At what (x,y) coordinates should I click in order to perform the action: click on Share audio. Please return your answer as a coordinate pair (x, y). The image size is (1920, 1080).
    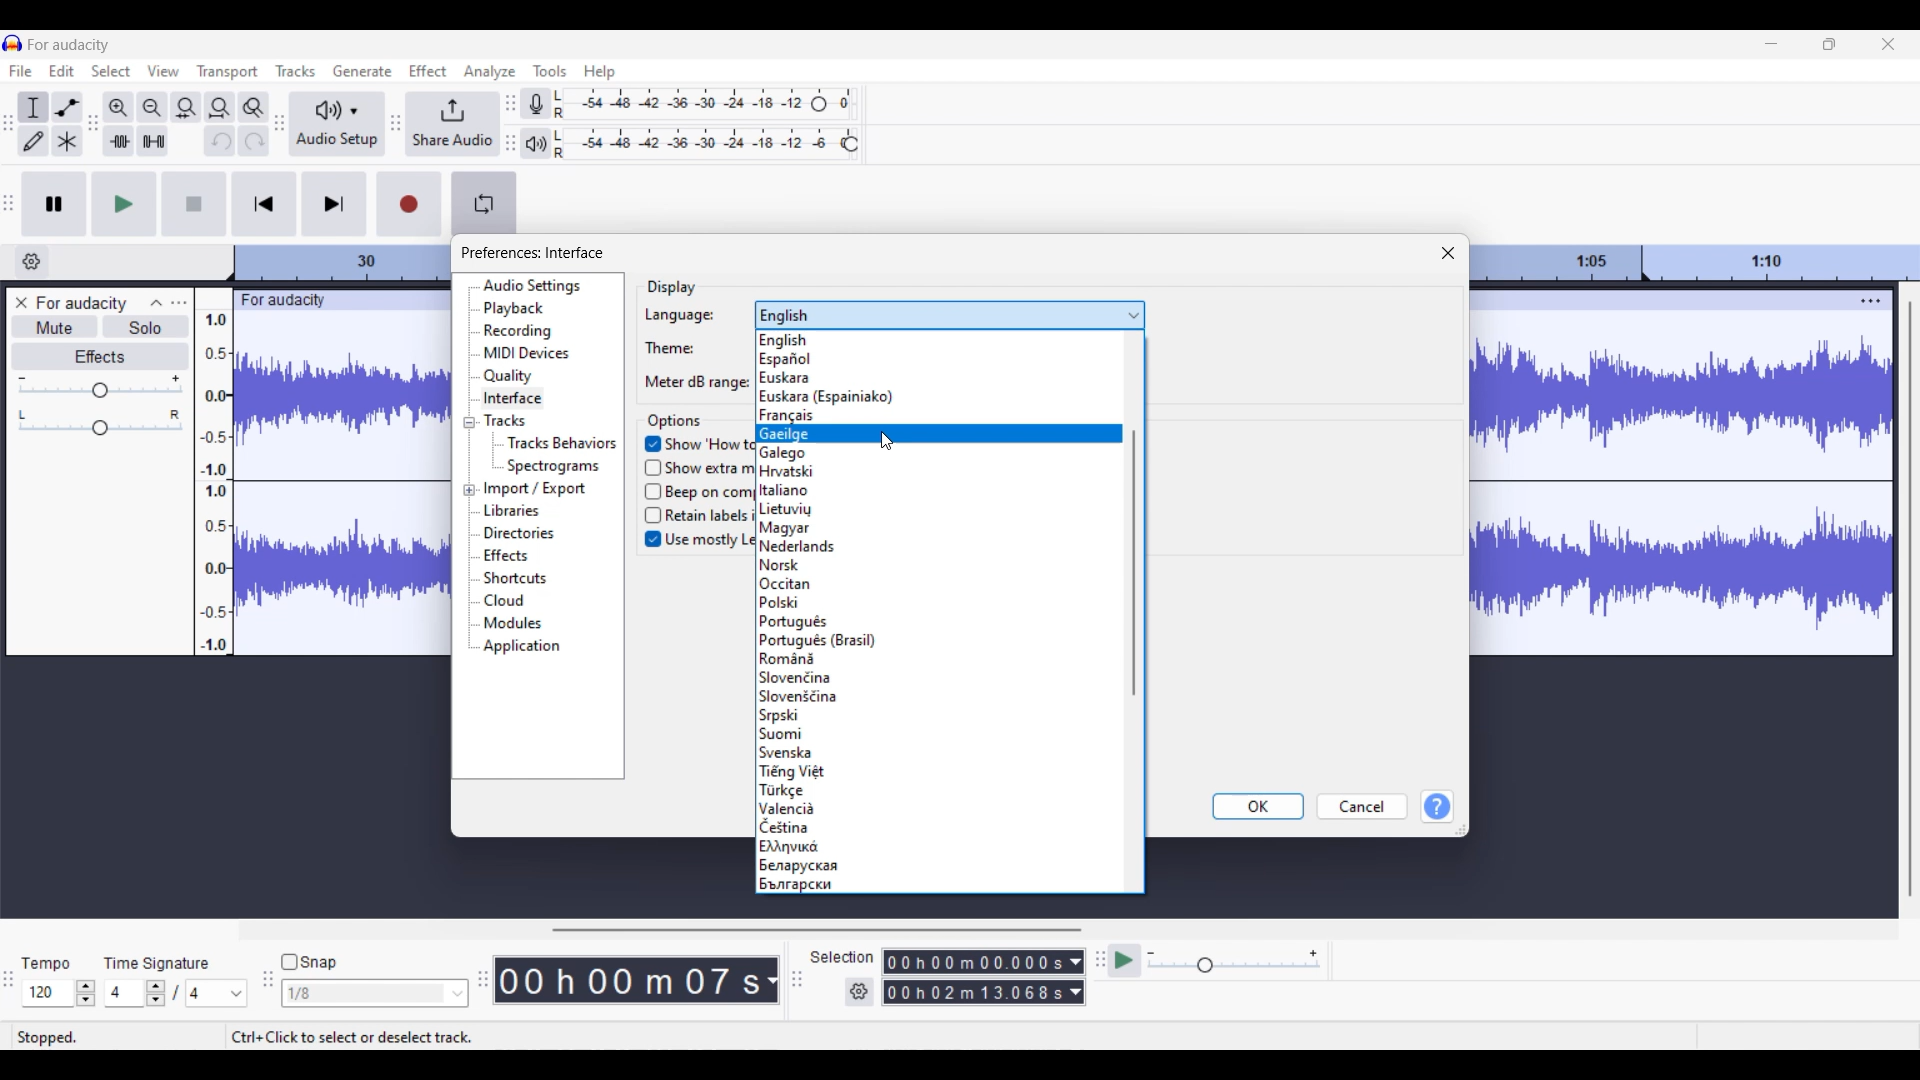
    Looking at the image, I should click on (452, 125).